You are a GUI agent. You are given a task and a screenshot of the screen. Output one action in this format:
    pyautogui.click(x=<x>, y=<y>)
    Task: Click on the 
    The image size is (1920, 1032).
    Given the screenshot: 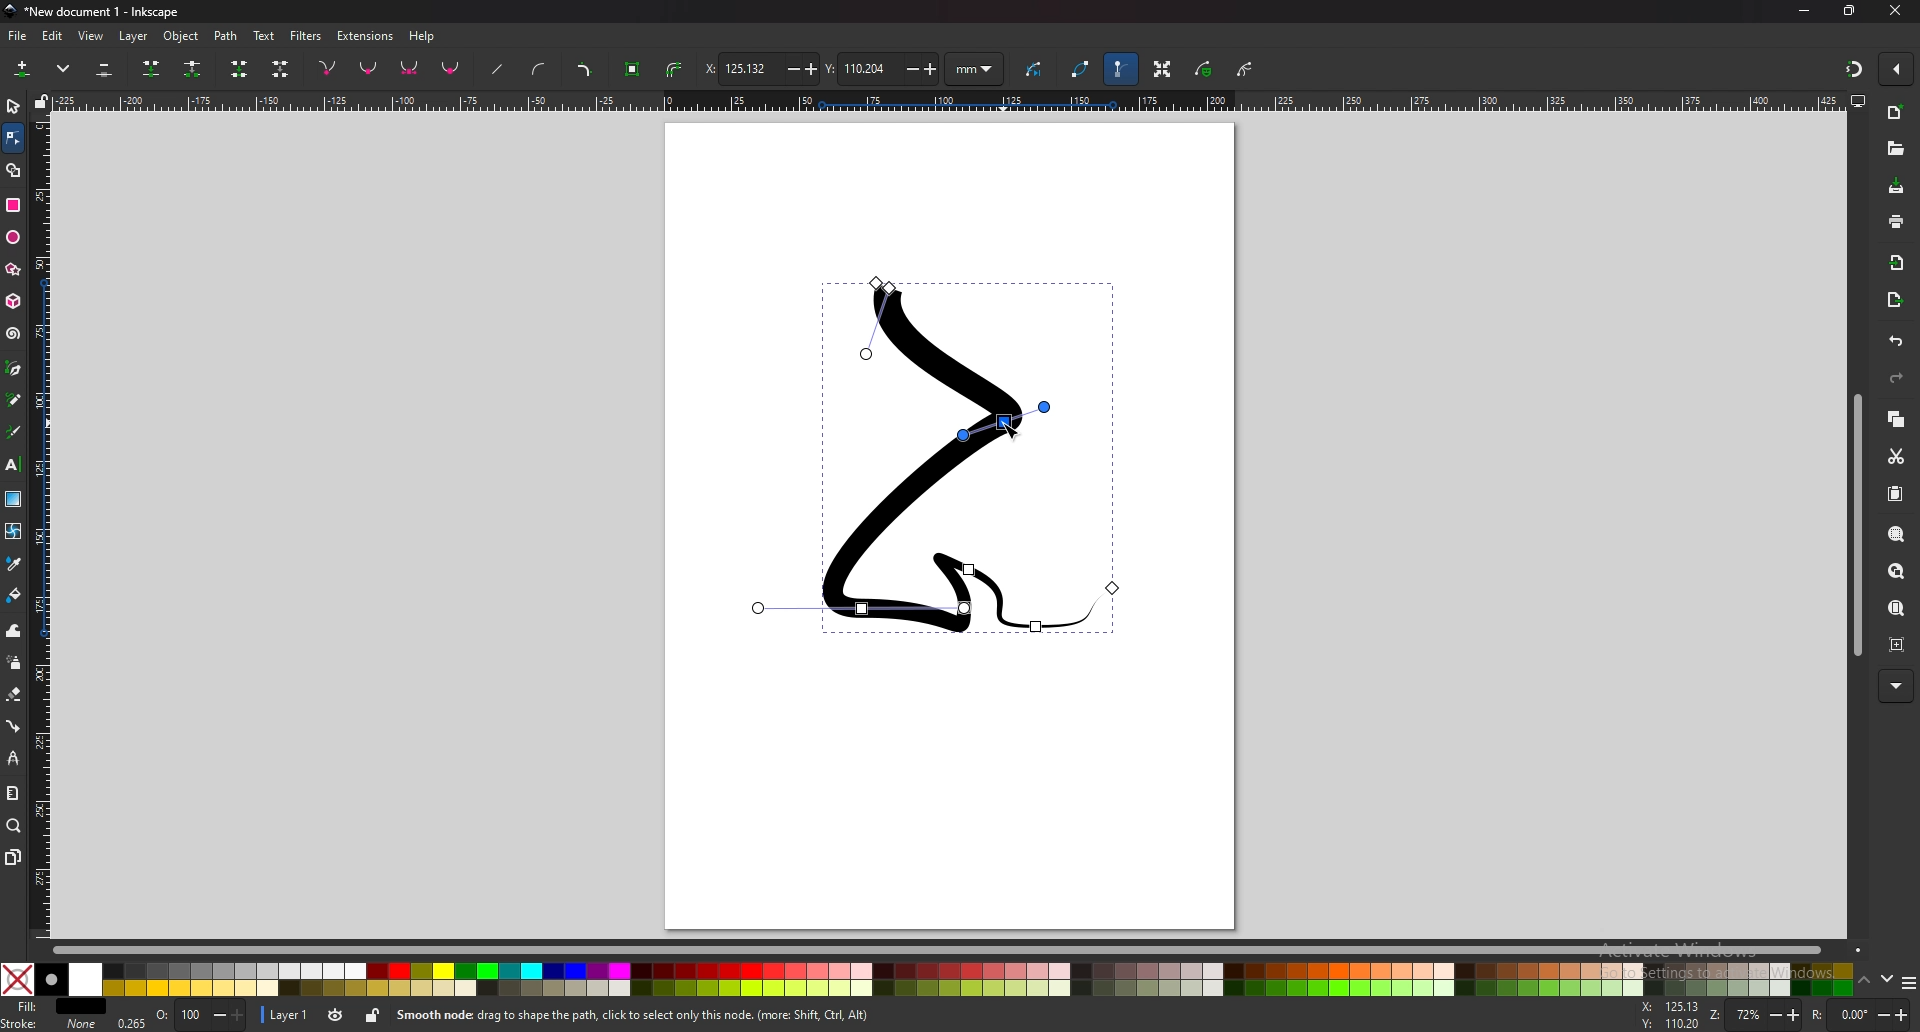 What is the action you would take?
    pyautogui.click(x=1897, y=686)
    